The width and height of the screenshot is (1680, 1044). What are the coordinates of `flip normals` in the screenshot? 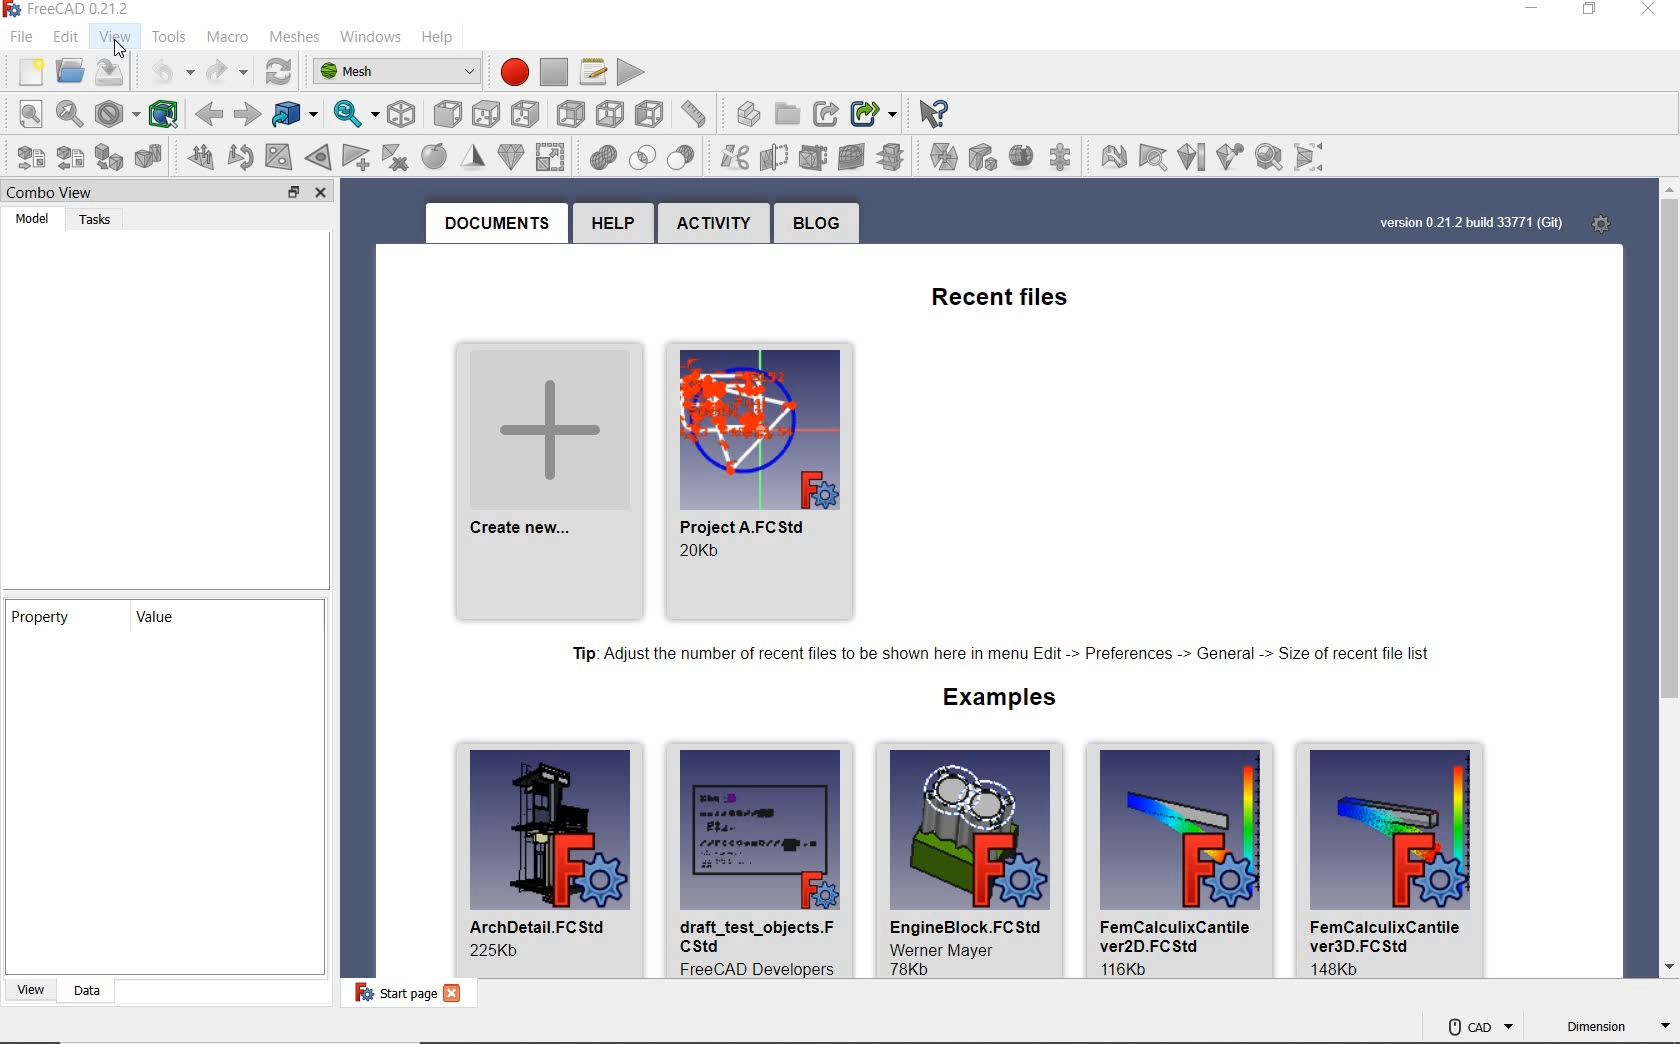 It's located at (236, 156).